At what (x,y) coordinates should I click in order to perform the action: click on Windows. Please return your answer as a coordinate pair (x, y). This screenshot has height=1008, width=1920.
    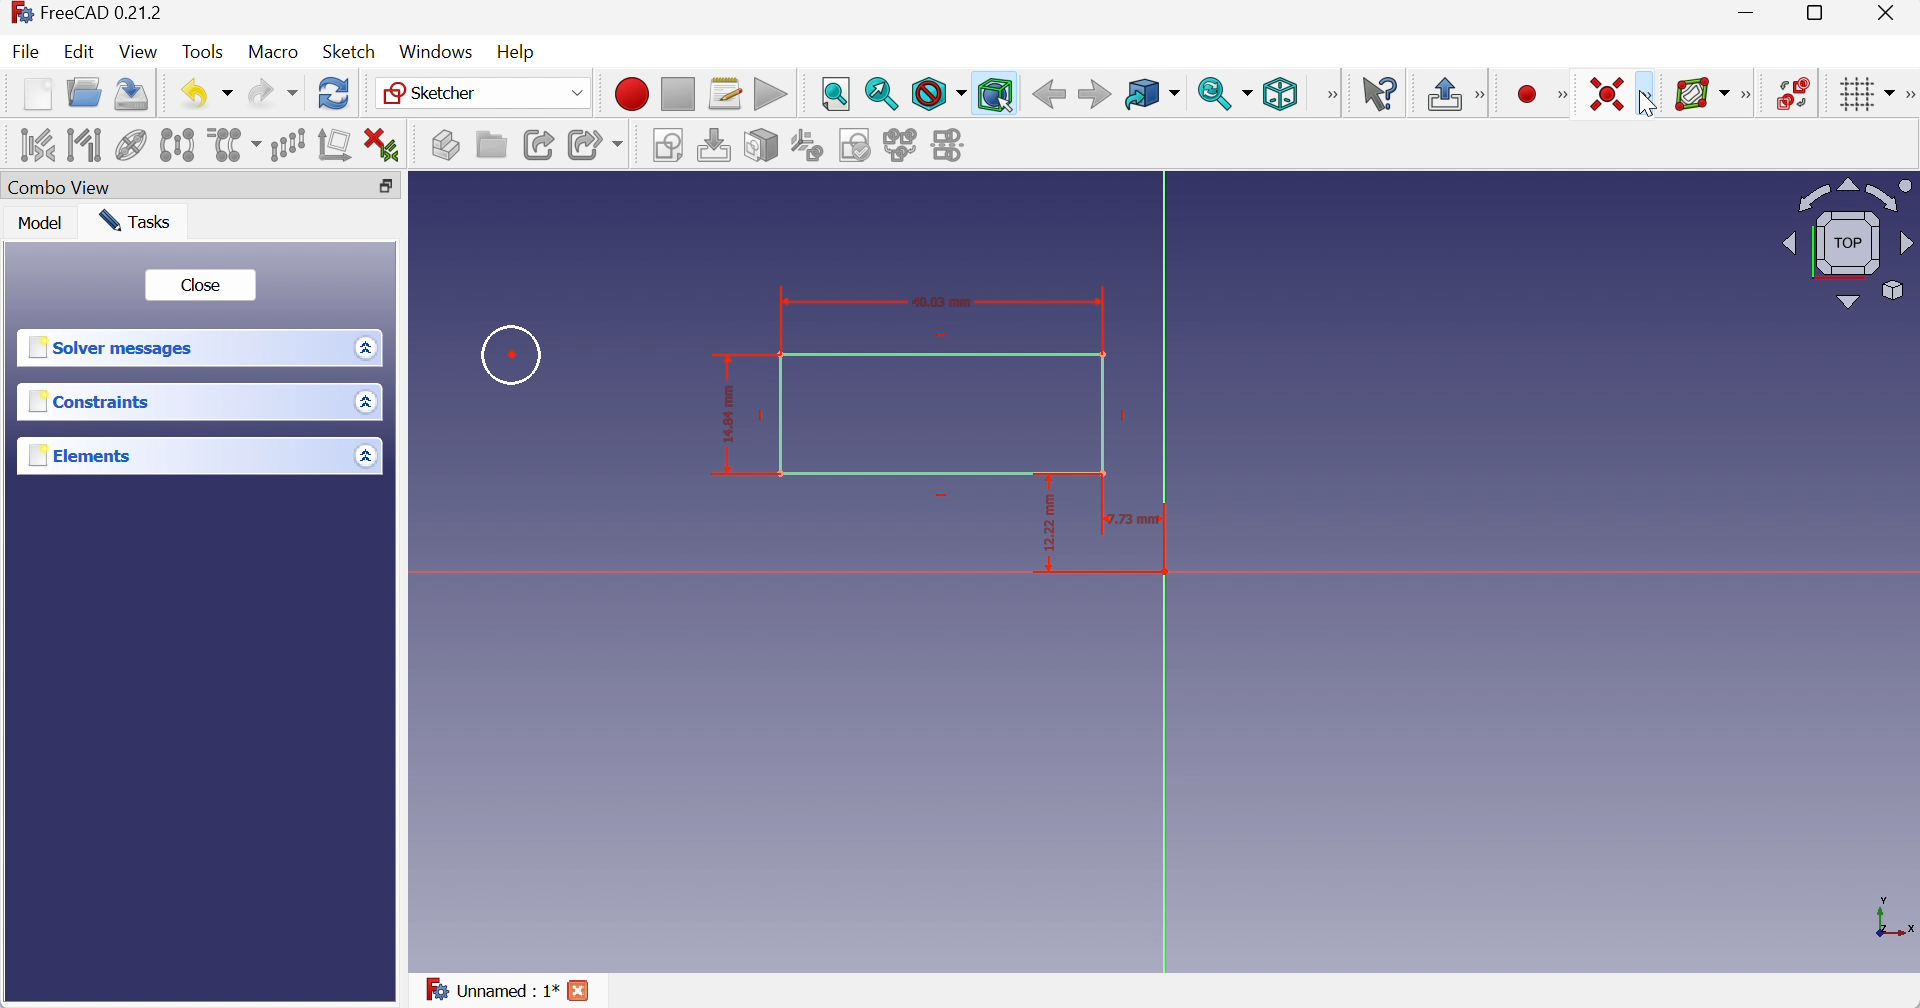
    Looking at the image, I should click on (437, 52).